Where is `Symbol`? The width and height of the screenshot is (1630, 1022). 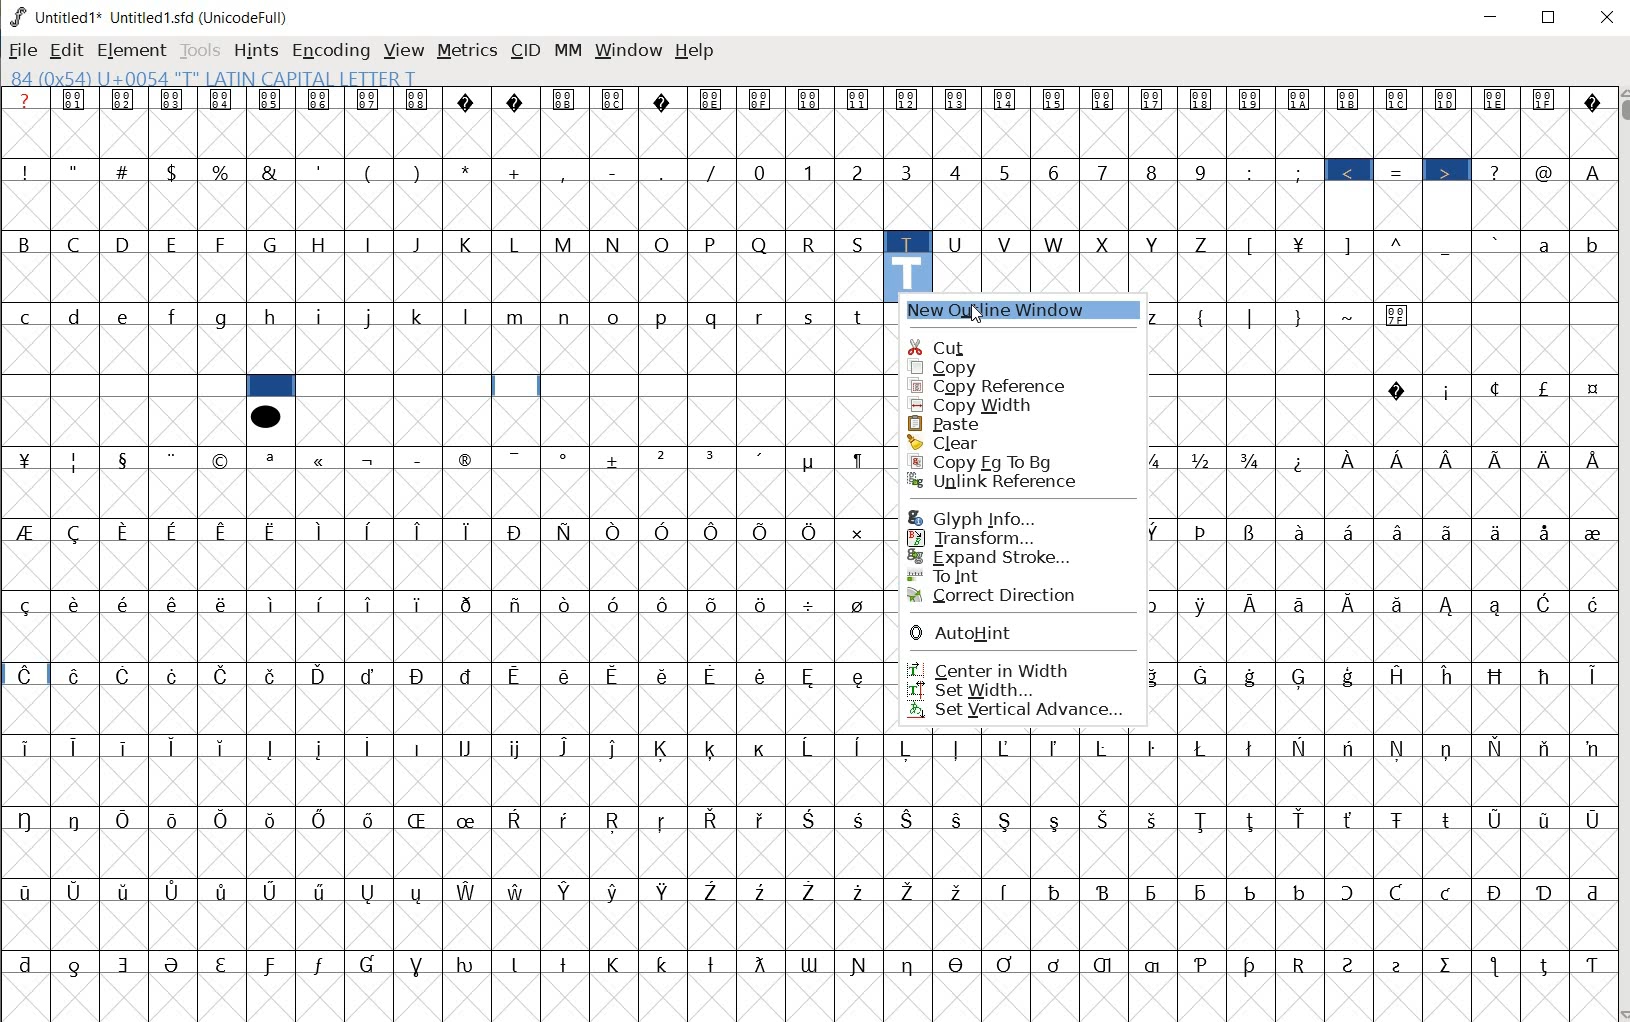
Symbol is located at coordinates (1589, 673).